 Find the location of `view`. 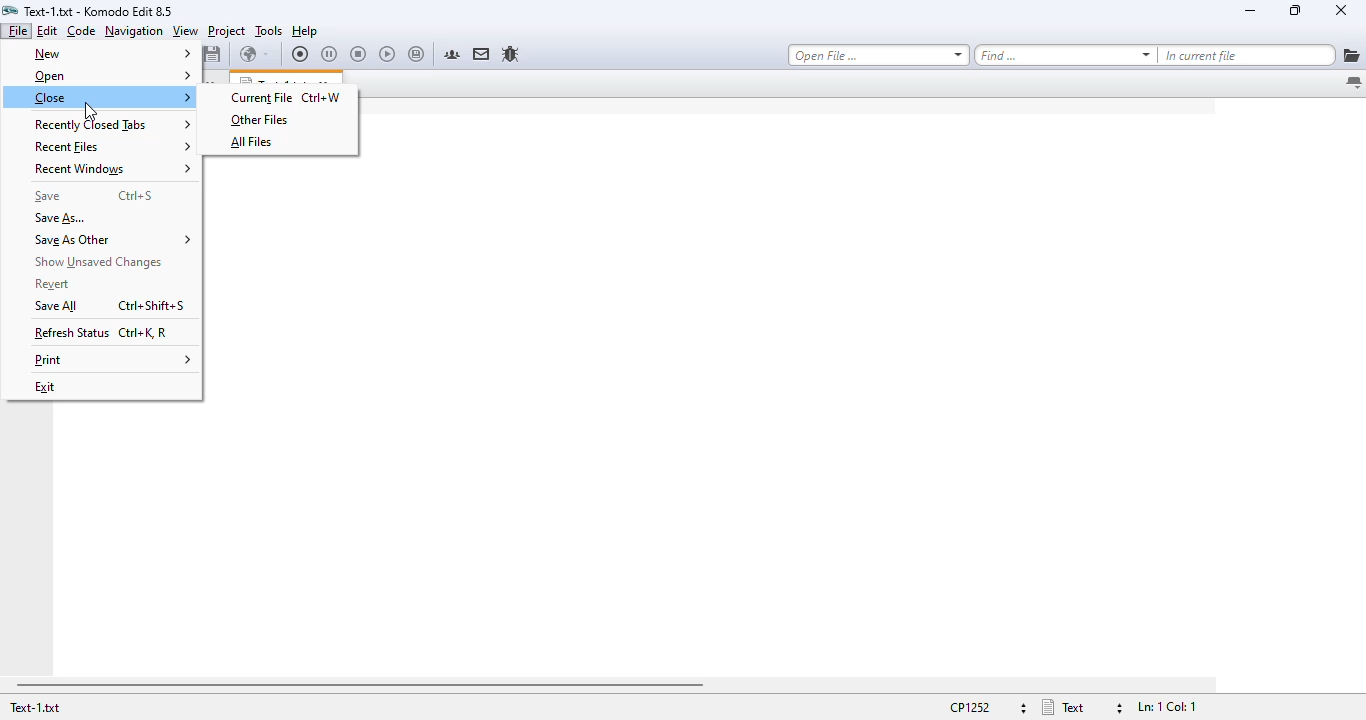

view is located at coordinates (185, 31).